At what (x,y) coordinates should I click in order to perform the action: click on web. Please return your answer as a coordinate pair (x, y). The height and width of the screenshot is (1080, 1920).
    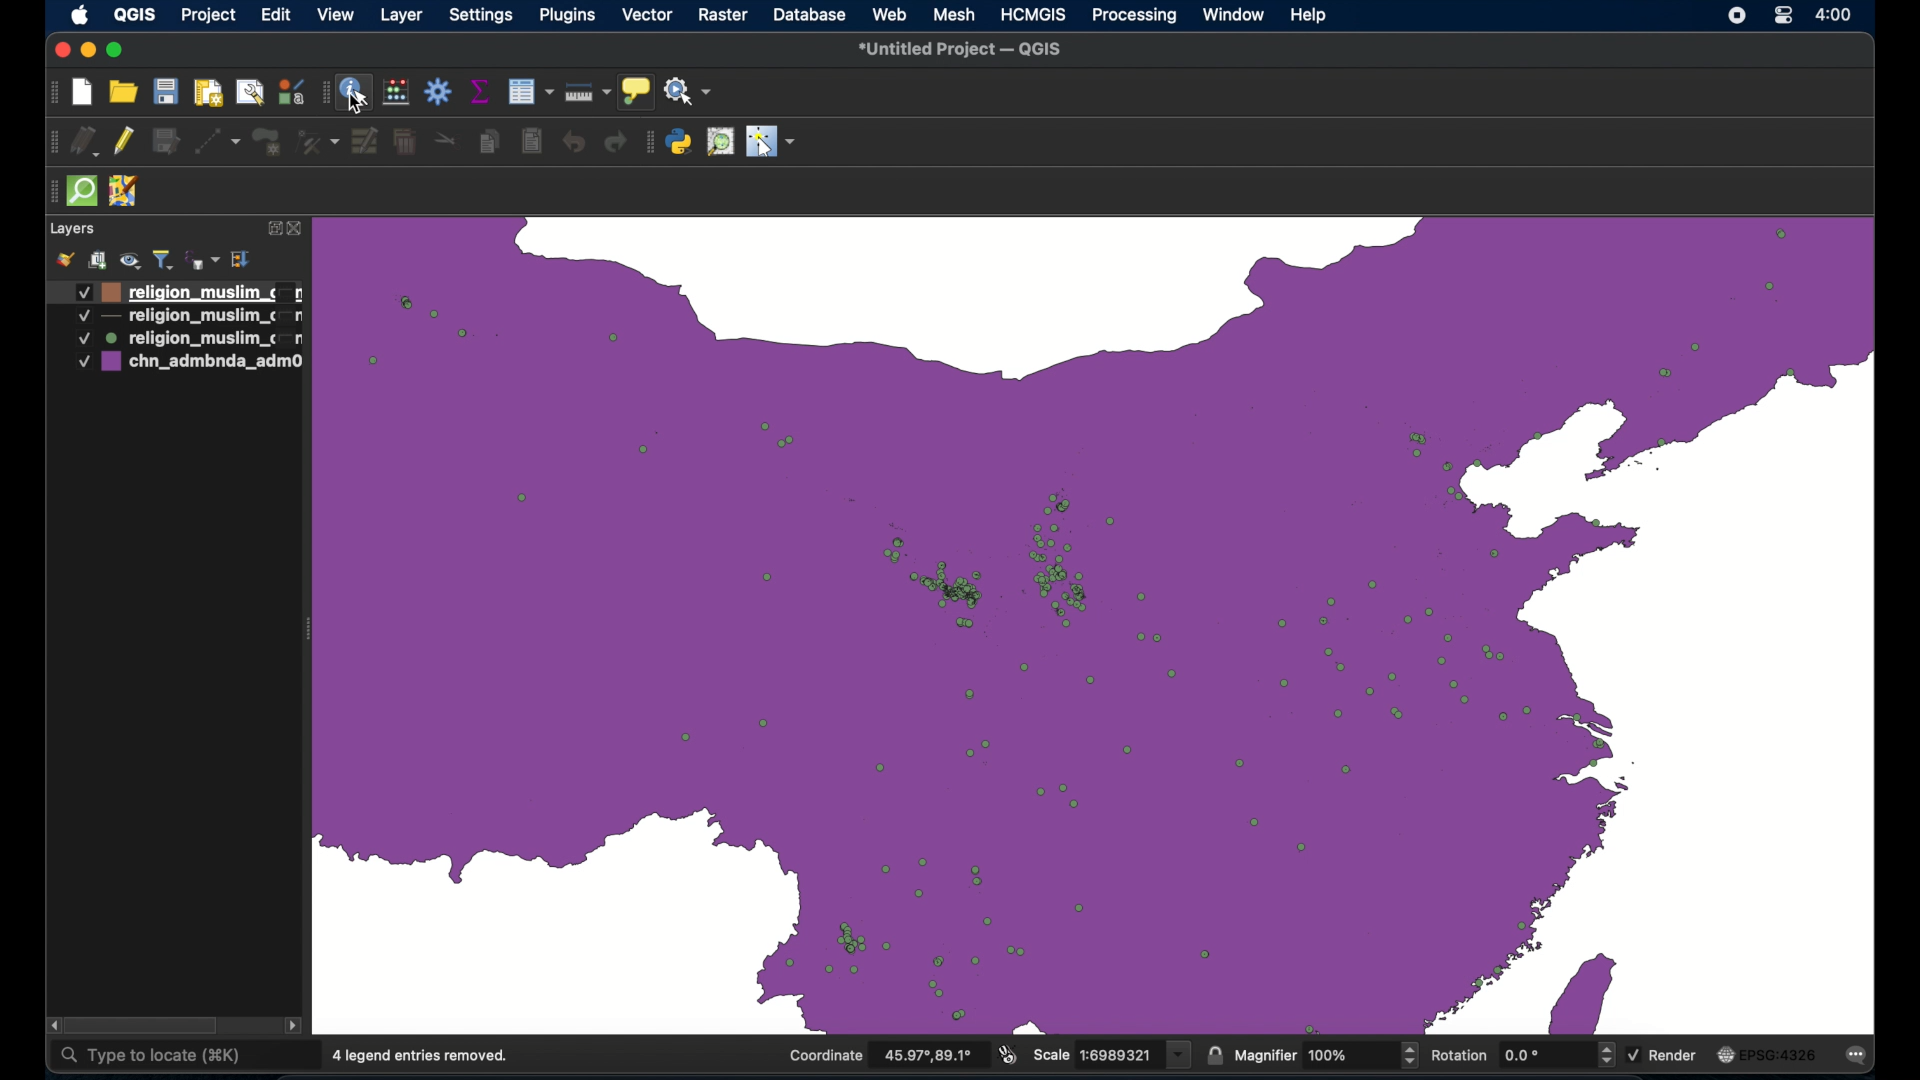
    Looking at the image, I should click on (890, 14).